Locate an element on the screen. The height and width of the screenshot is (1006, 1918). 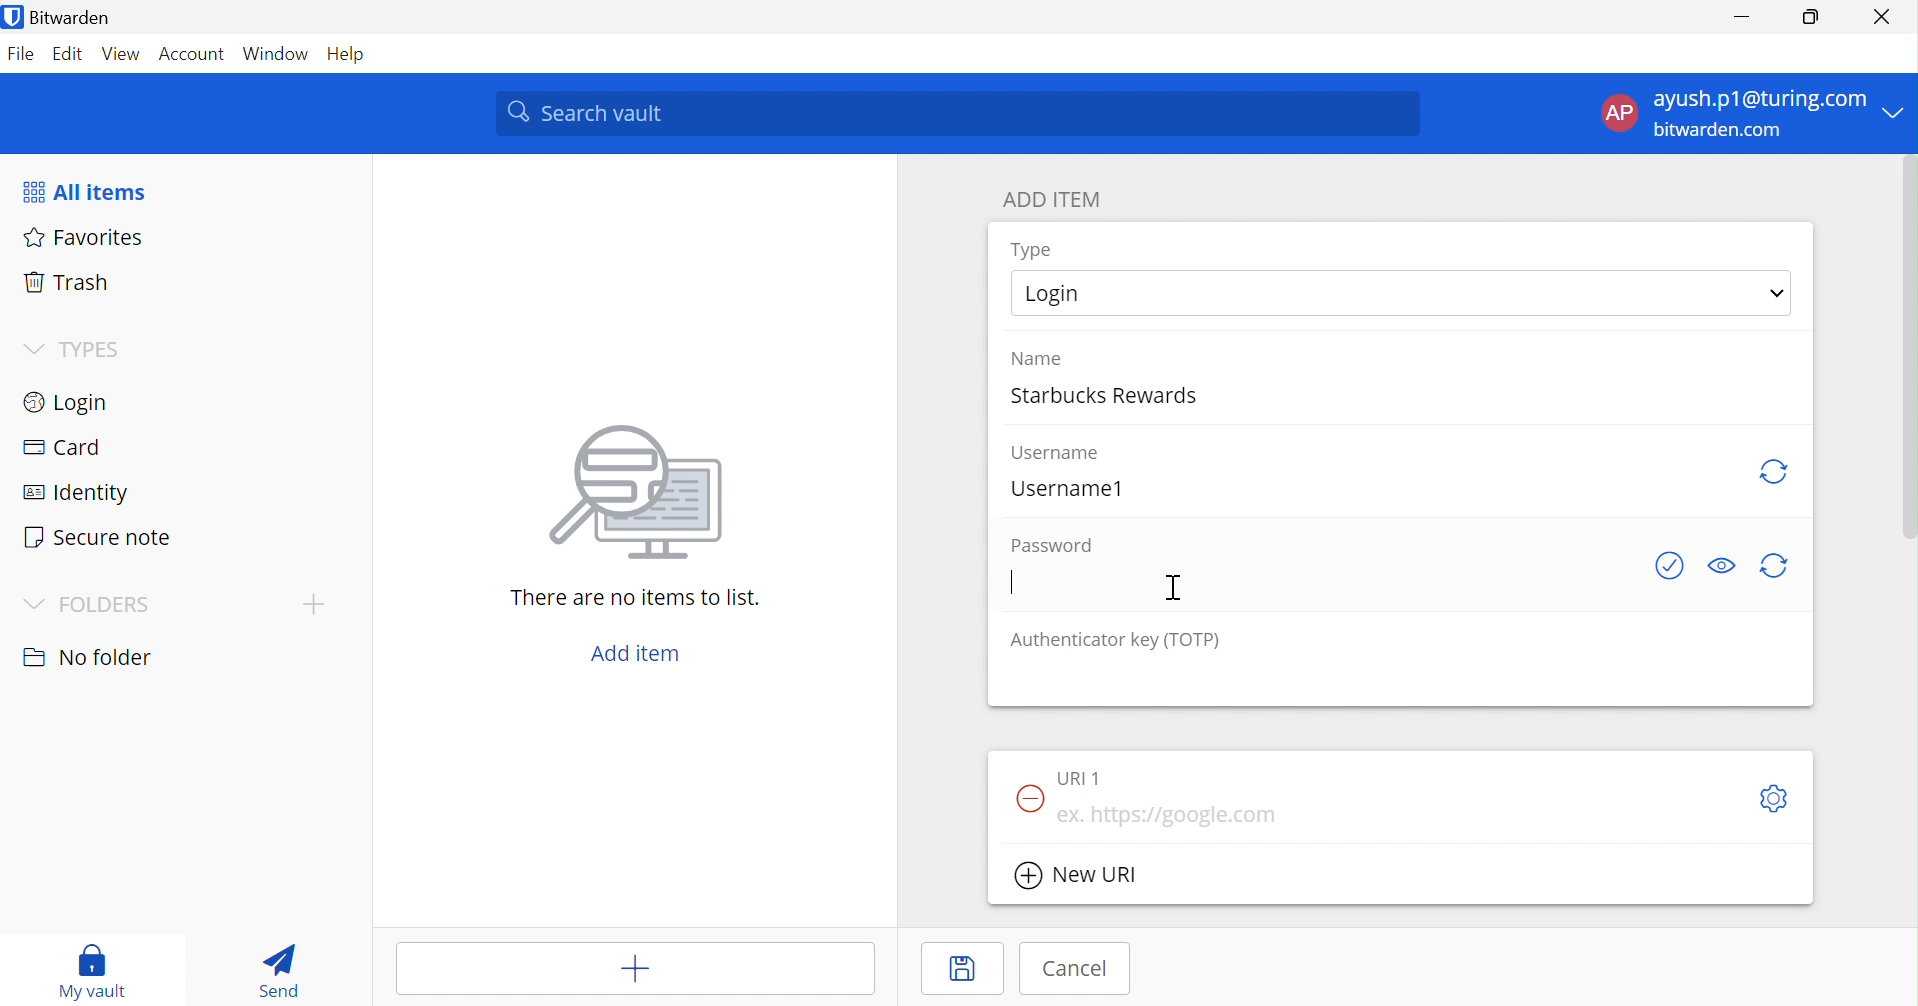
Regenerate username is located at coordinates (1772, 472).